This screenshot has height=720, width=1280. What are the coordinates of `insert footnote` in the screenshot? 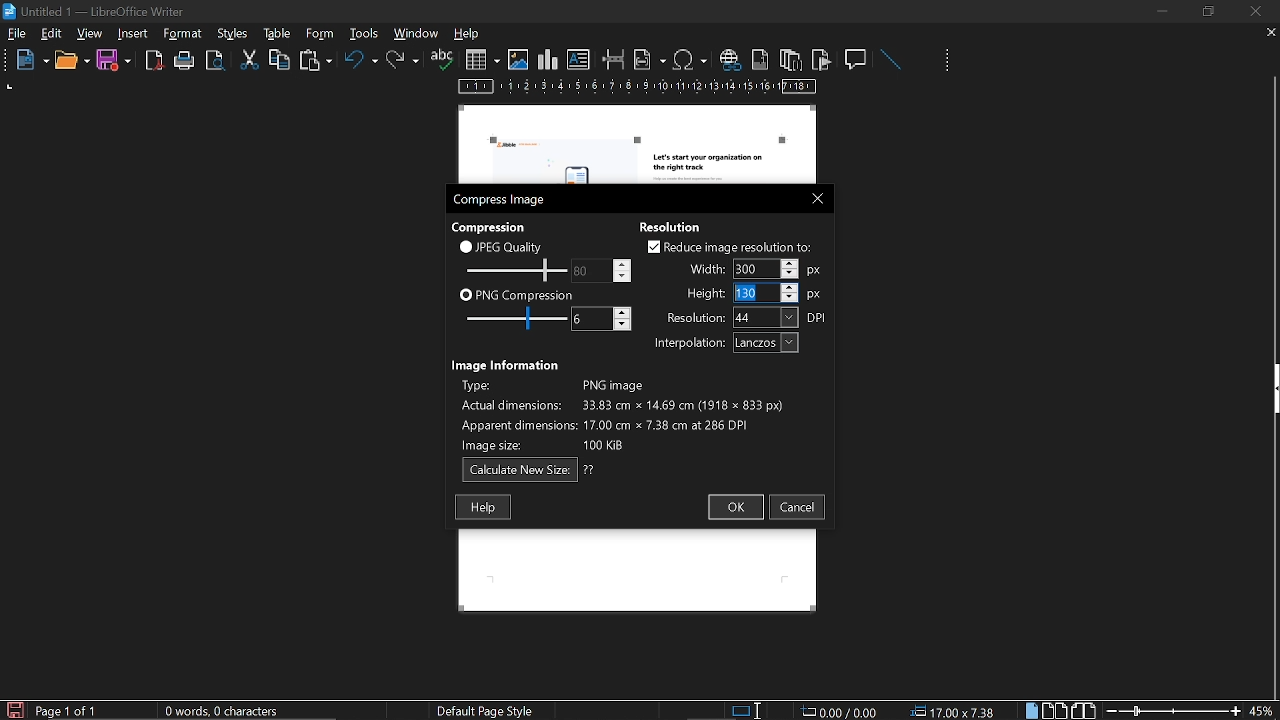 It's located at (758, 59).